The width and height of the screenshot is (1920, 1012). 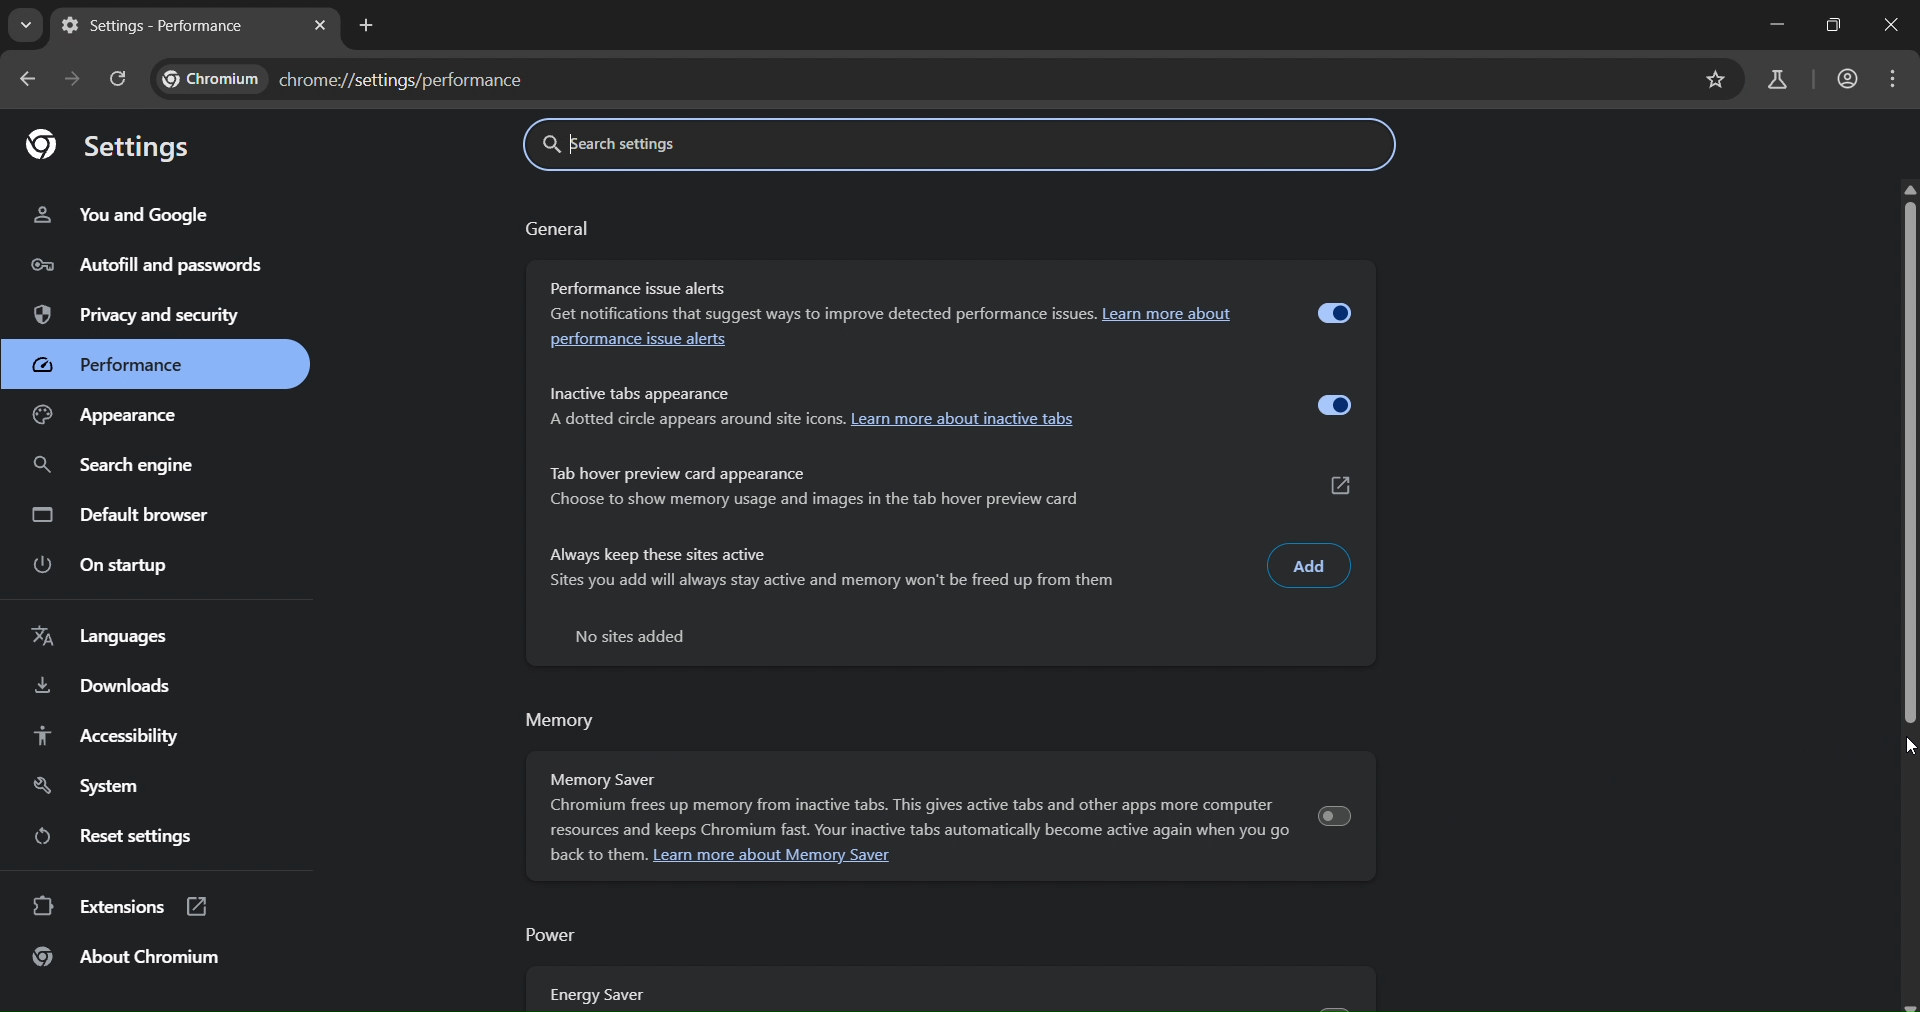 What do you see at coordinates (629, 994) in the screenshot?
I see `energy saver` at bounding box center [629, 994].